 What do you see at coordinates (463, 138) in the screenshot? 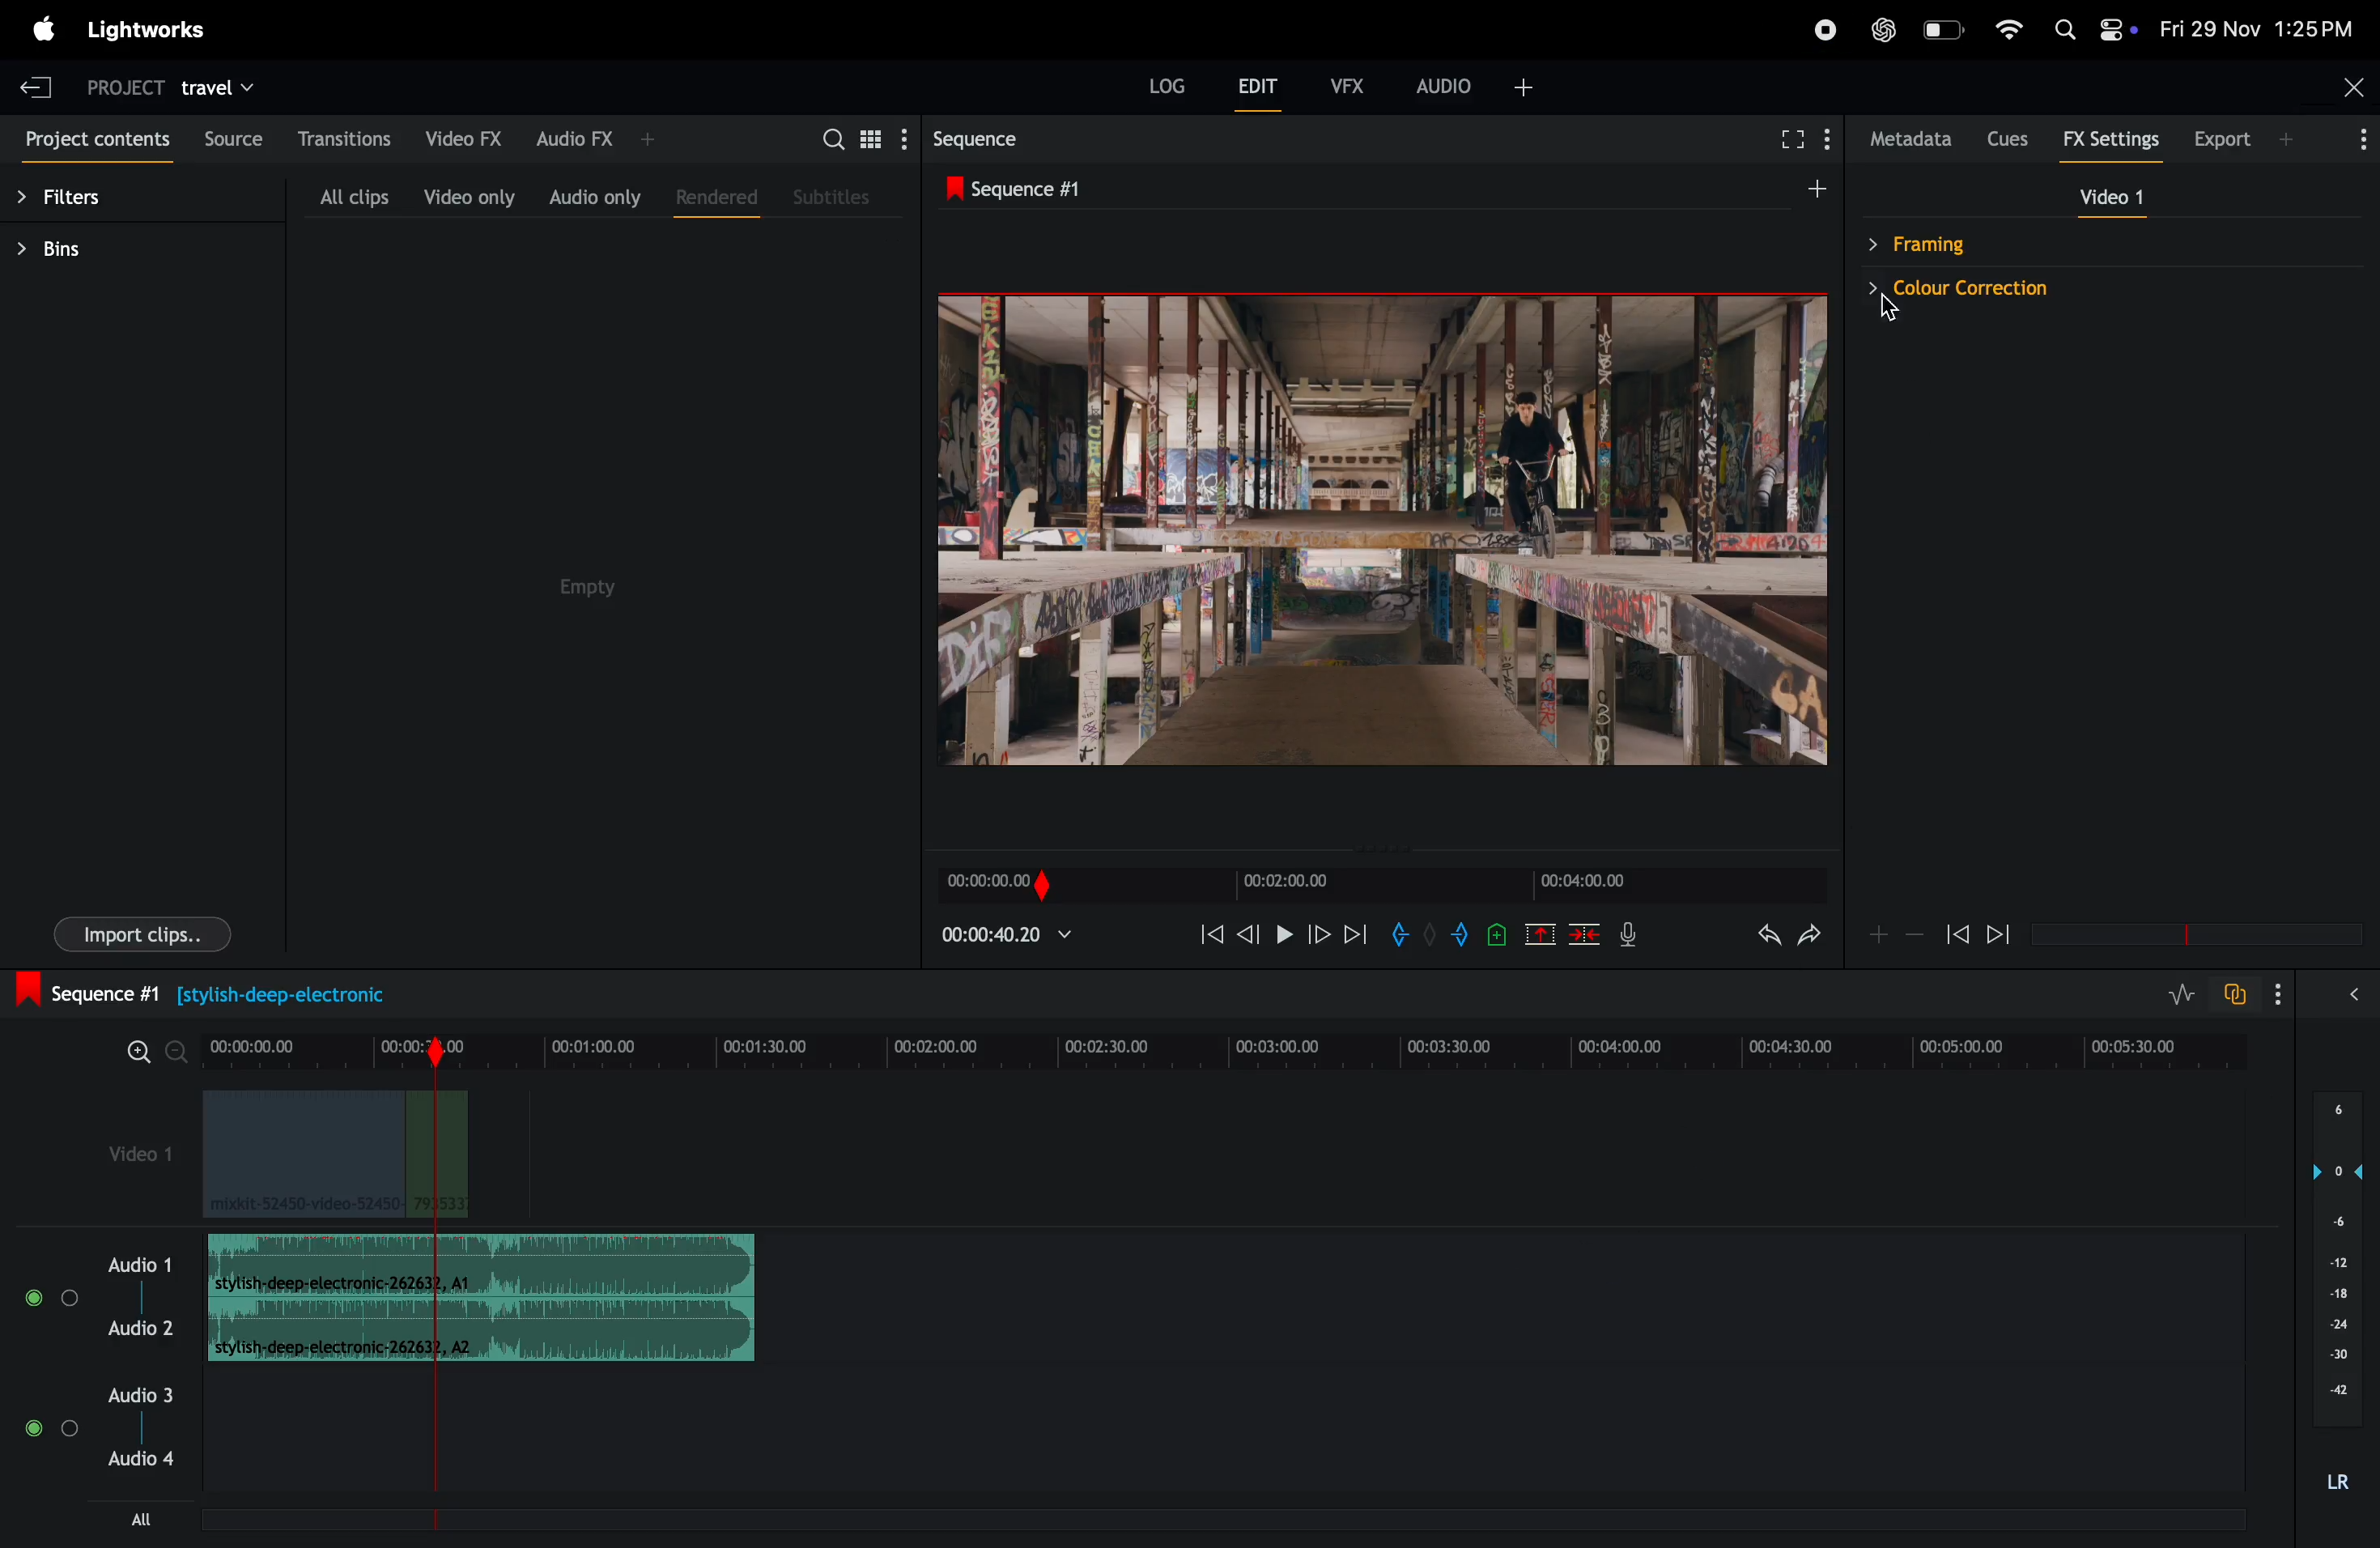
I see `video fx` at bounding box center [463, 138].